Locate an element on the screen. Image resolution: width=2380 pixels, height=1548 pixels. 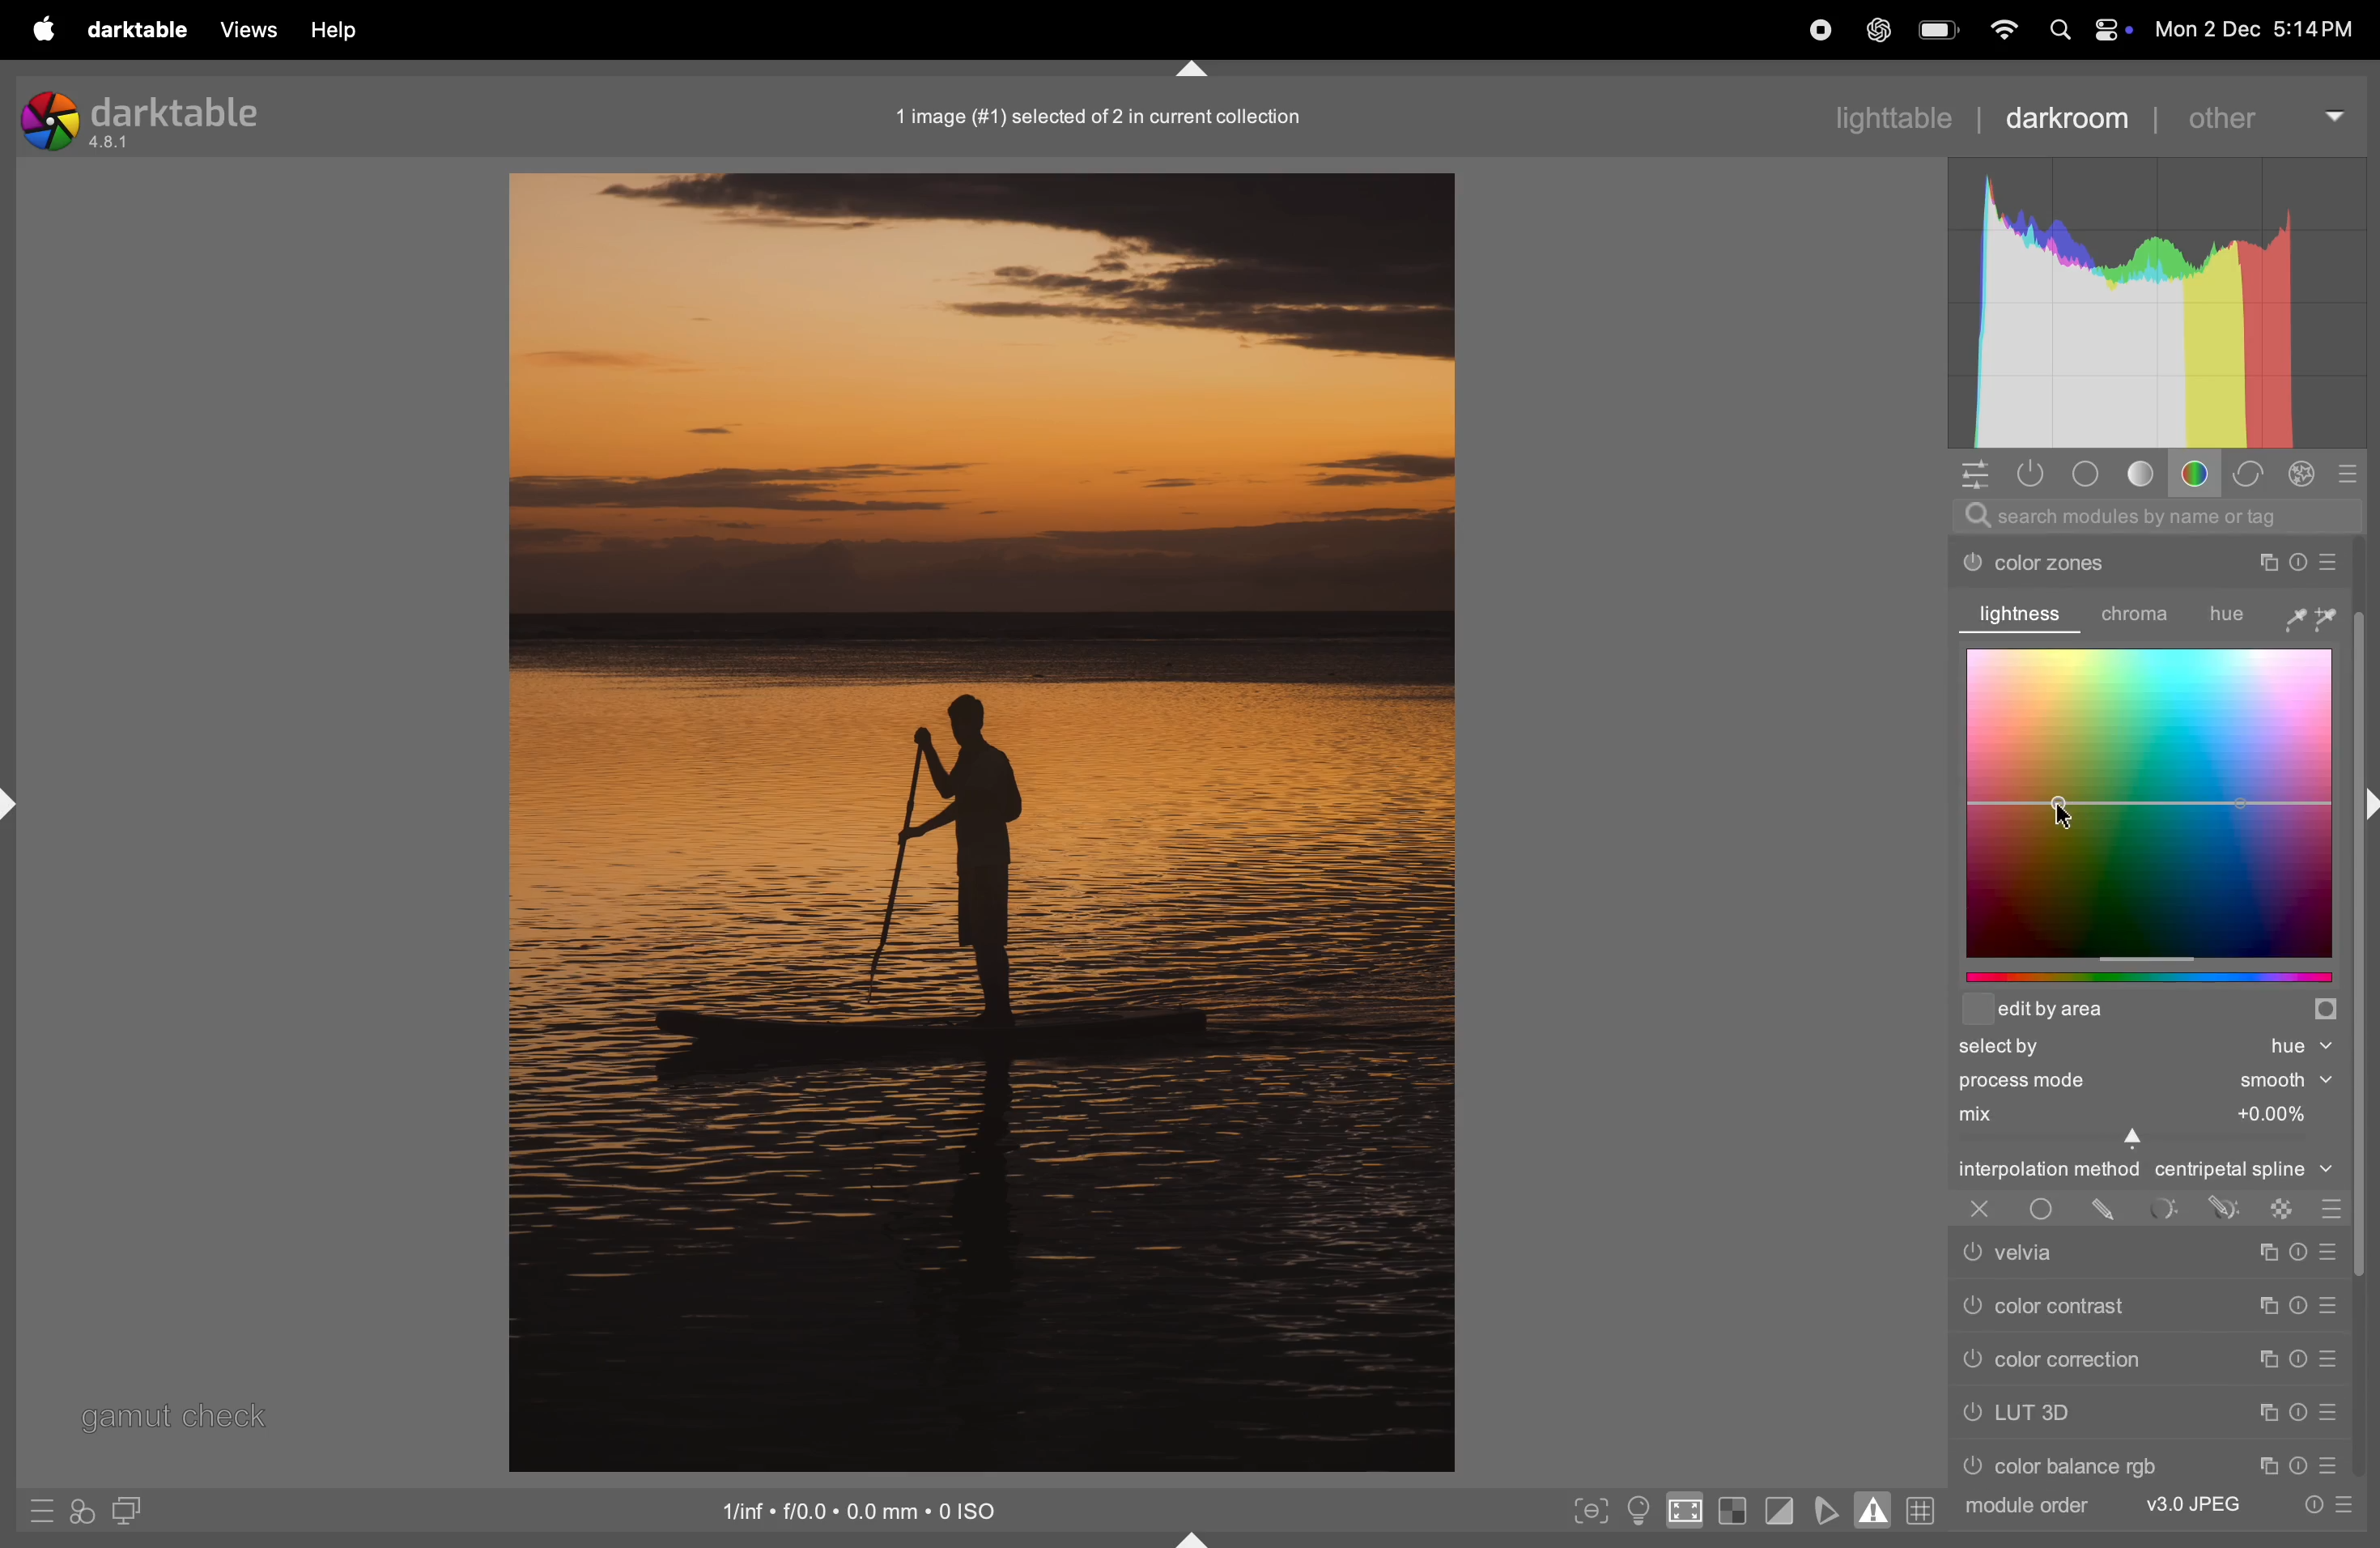
darktable is located at coordinates (152, 123).